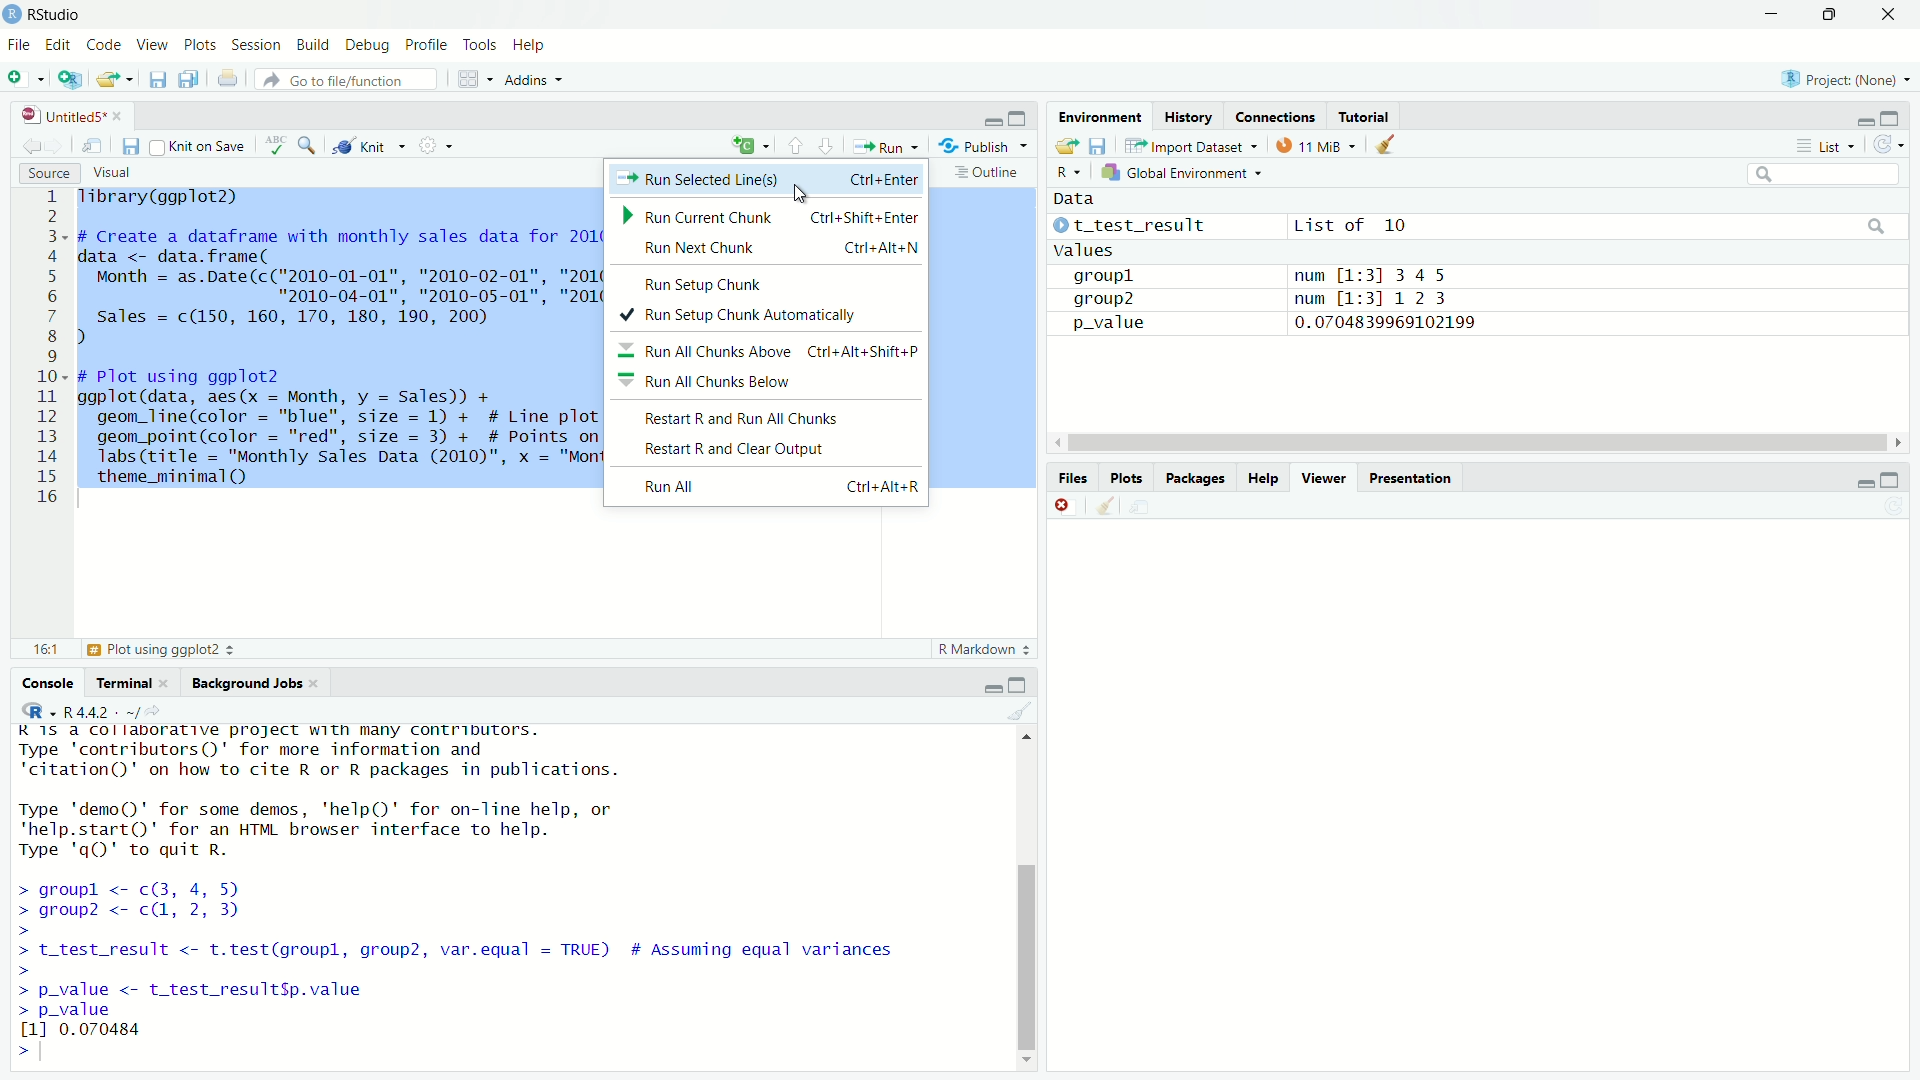 This screenshot has height=1080, width=1920. Describe the element at coordinates (40, 144) in the screenshot. I see `go back` at that location.